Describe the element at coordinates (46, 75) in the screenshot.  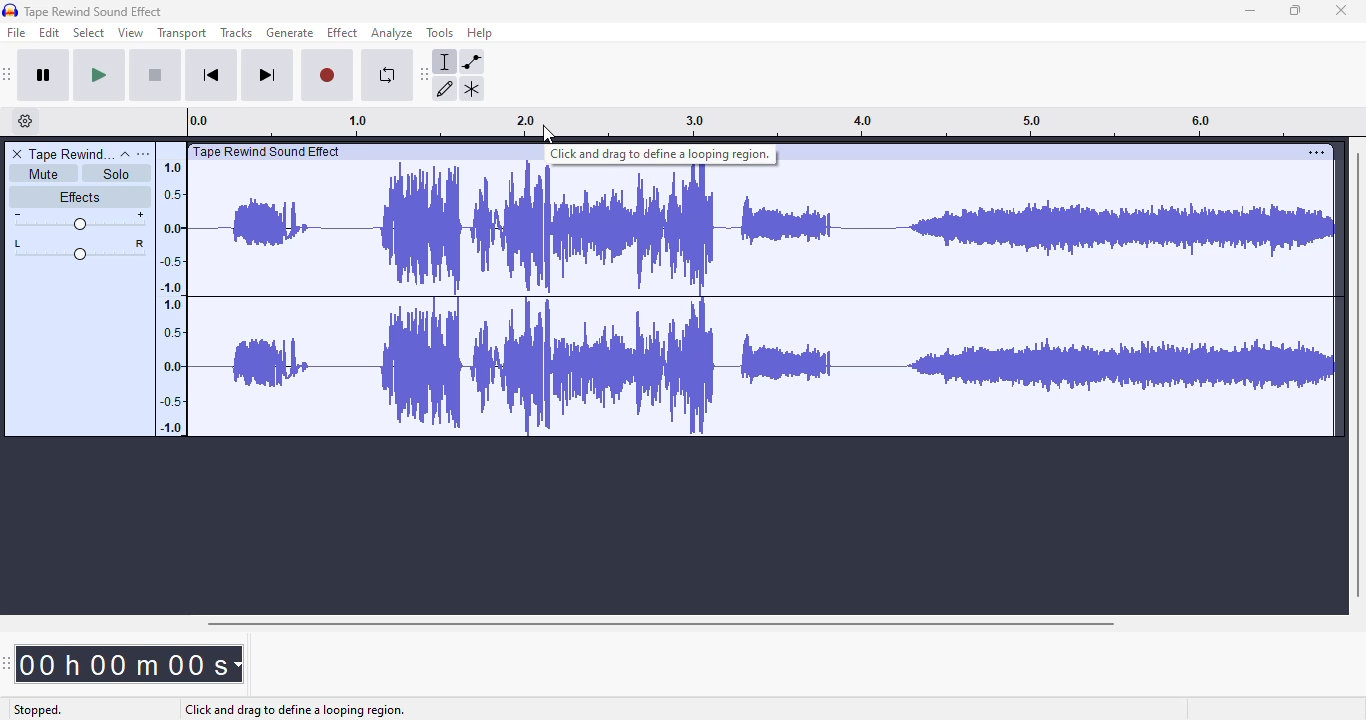
I see `pause` at that location.